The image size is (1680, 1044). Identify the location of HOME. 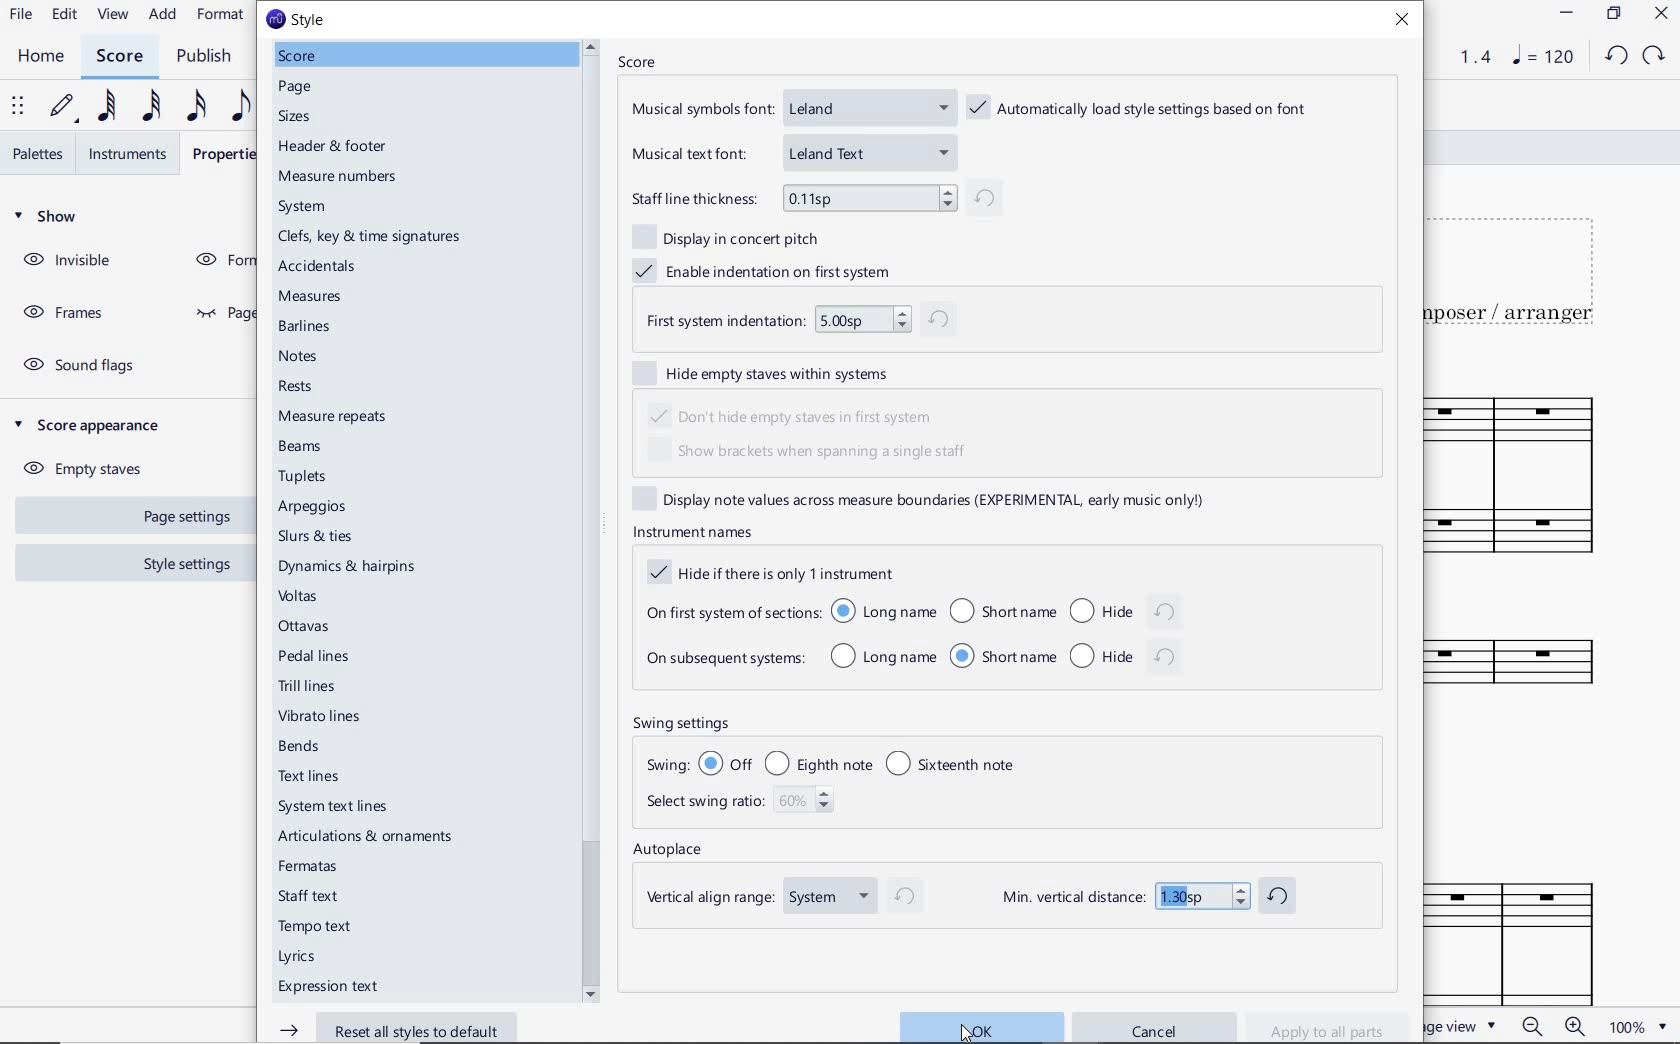
(40, 56).